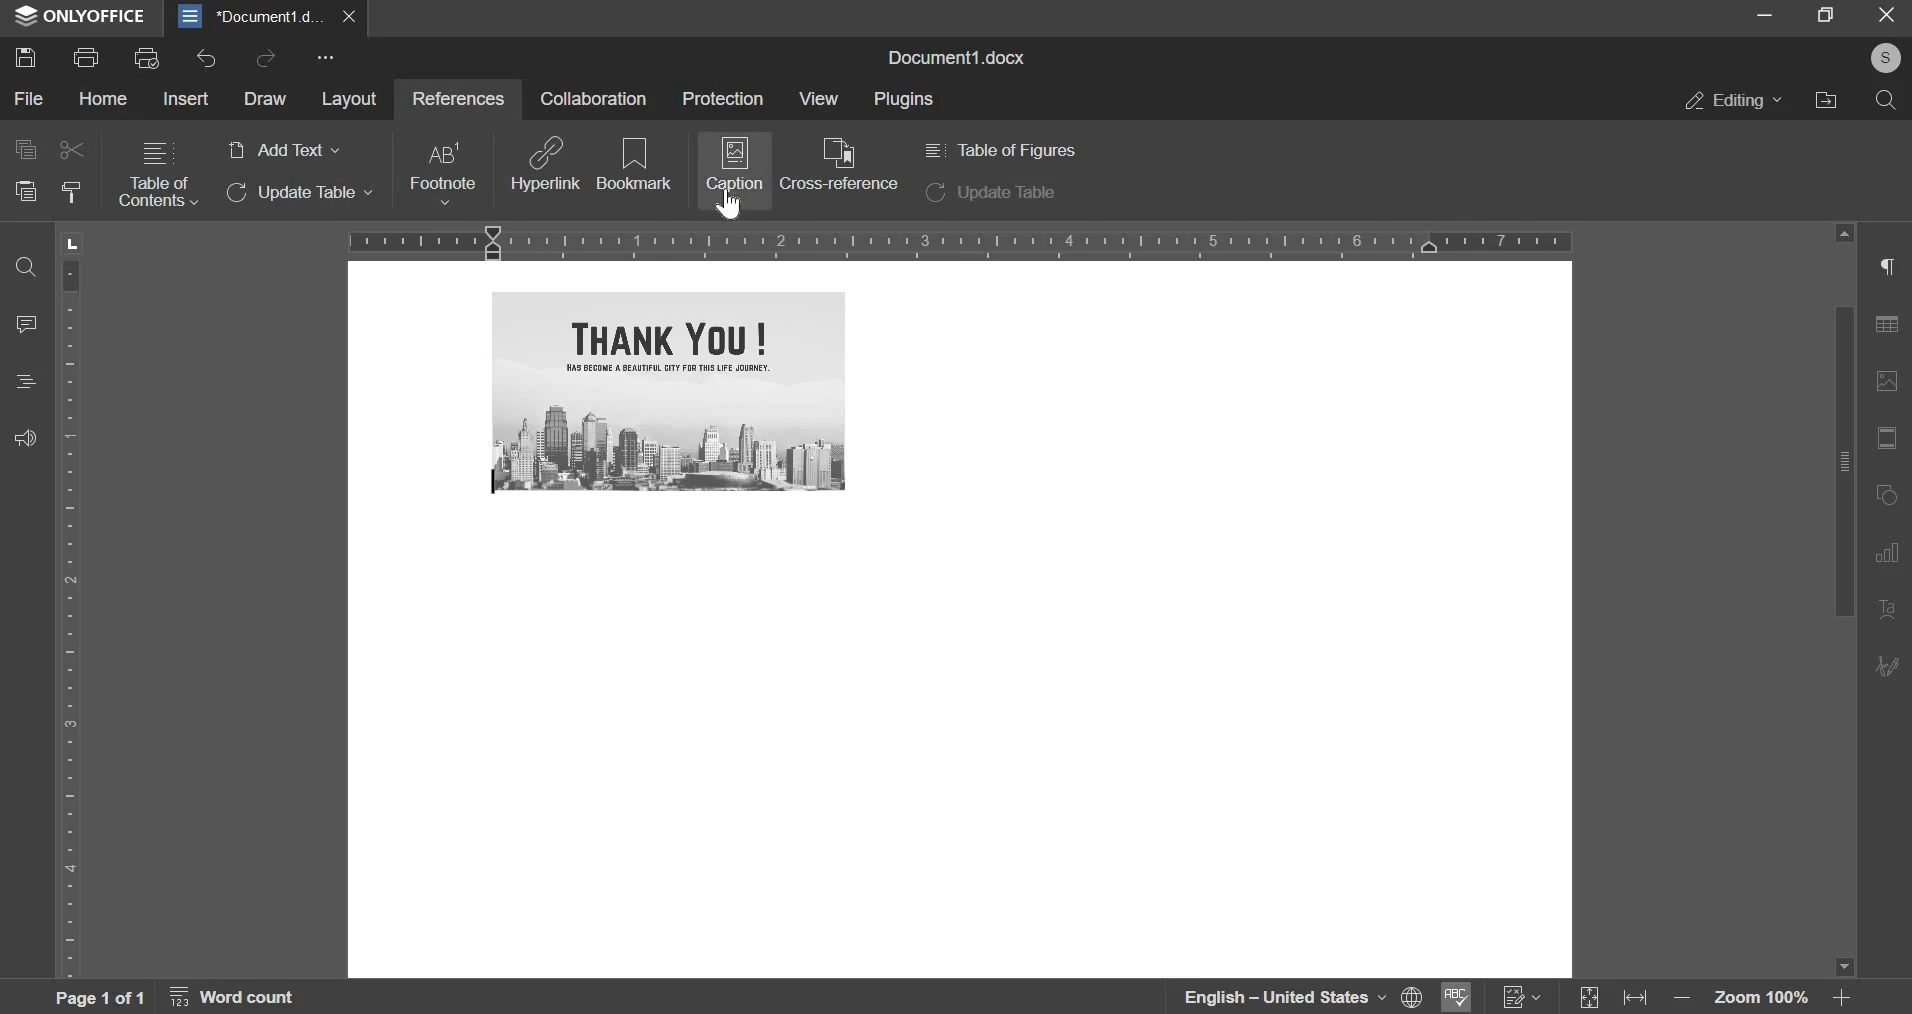 The image size is (1912, 1014). What do you see at coordinates (1888, 16) in the screenshot?
I see `exit` at bounding box center [1888, 16].